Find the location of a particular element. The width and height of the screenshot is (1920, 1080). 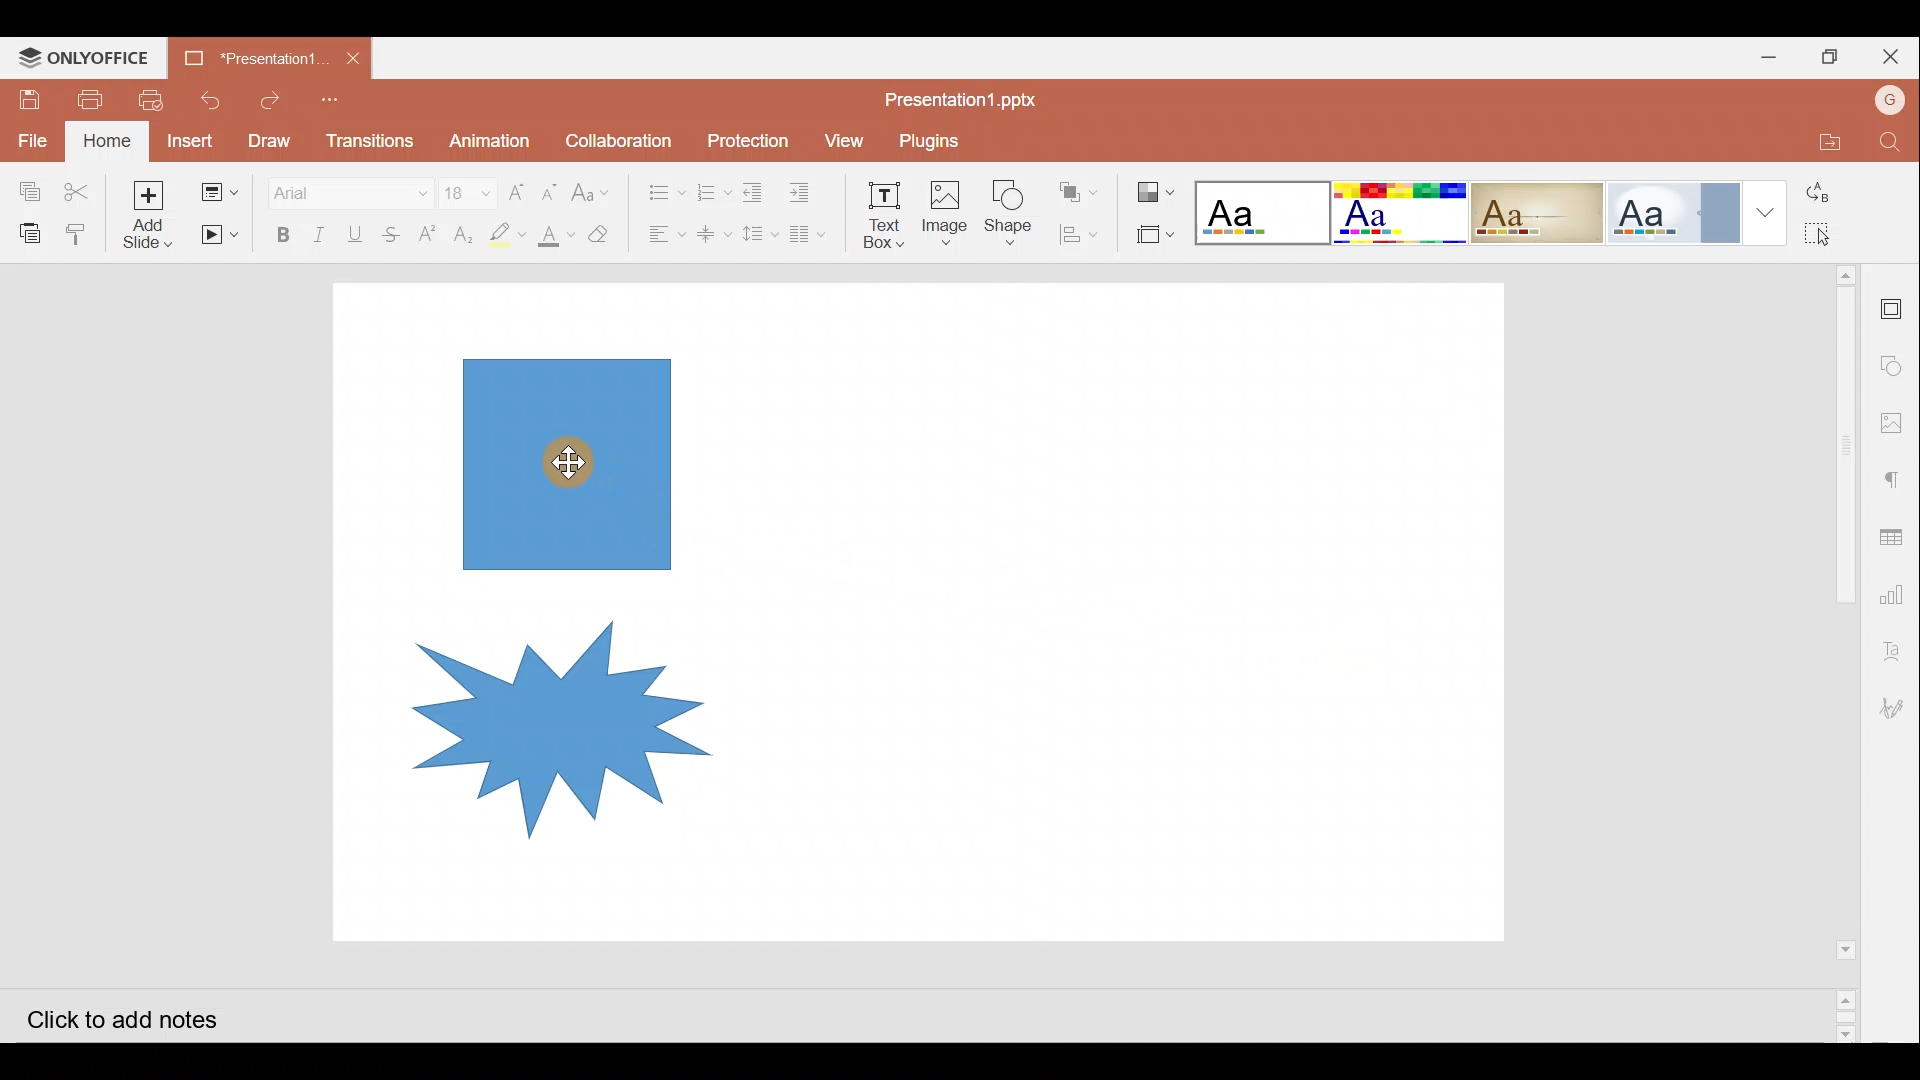

Select all is located at coordinates (1829, 235).